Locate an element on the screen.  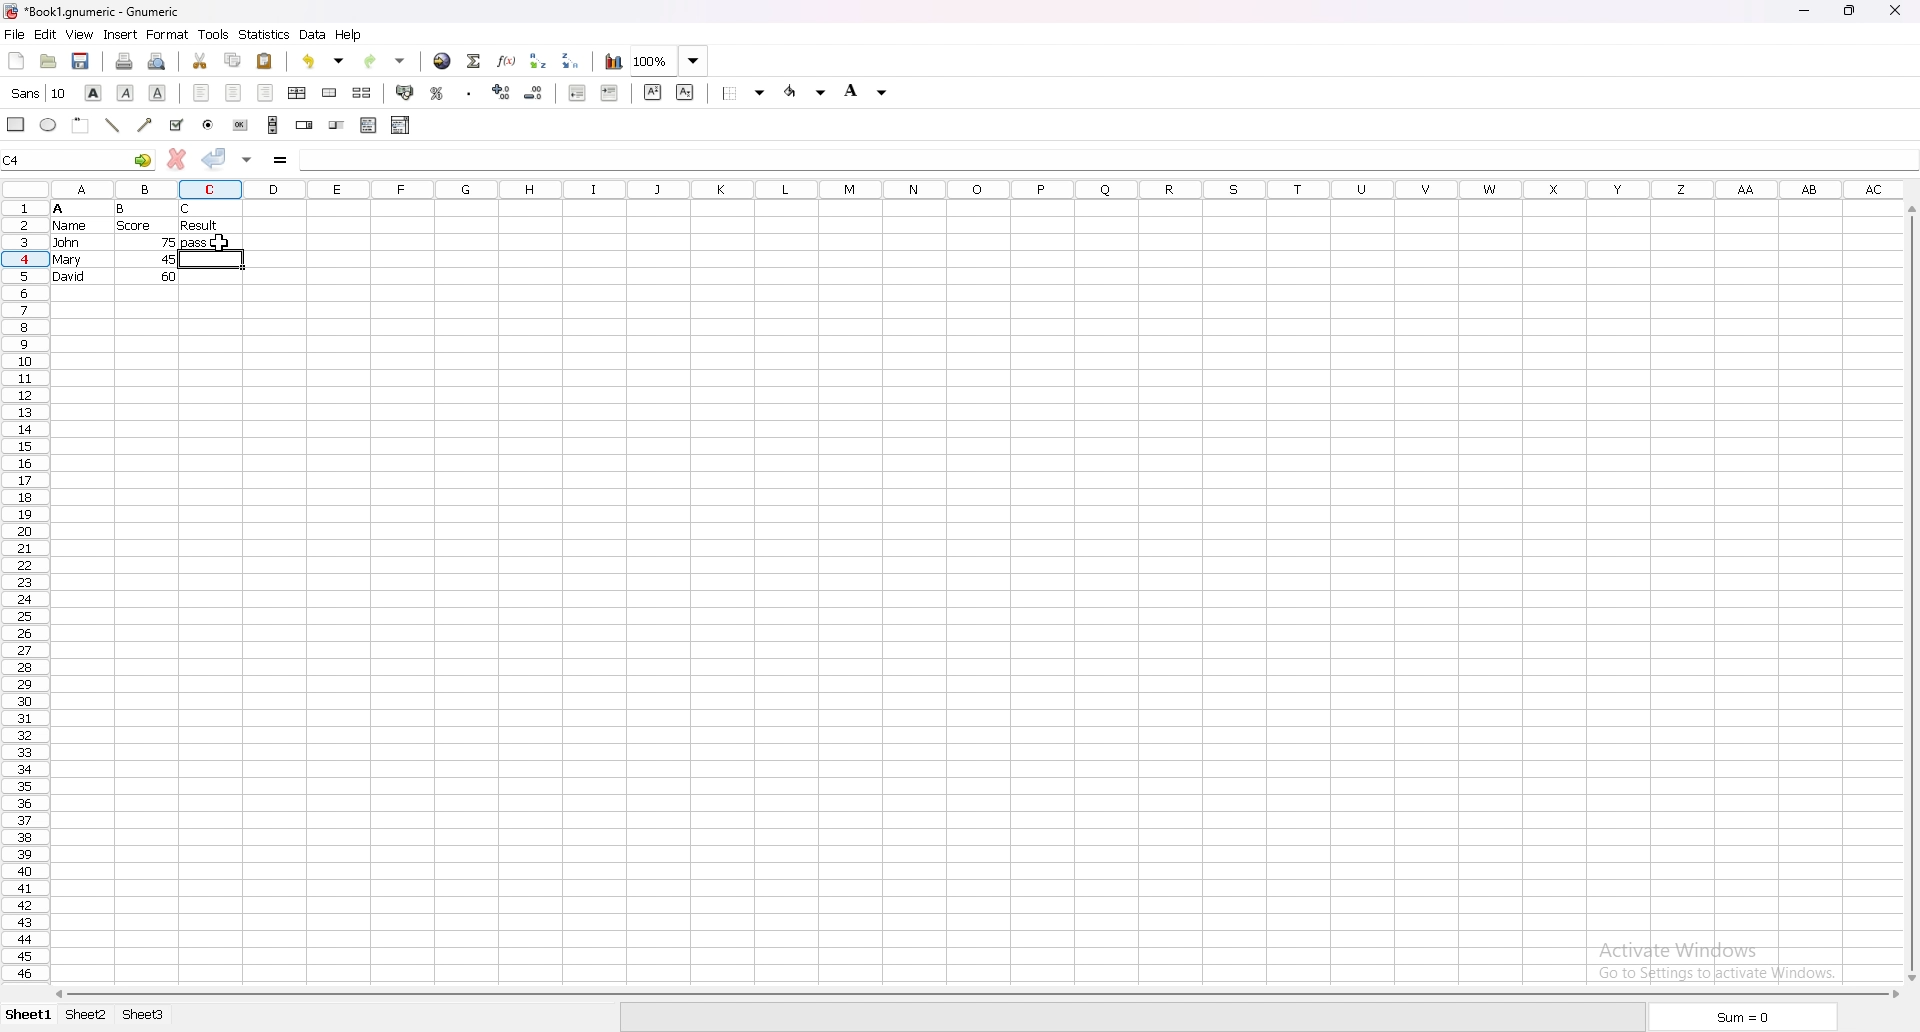
help is located at coordinates (349, 34).